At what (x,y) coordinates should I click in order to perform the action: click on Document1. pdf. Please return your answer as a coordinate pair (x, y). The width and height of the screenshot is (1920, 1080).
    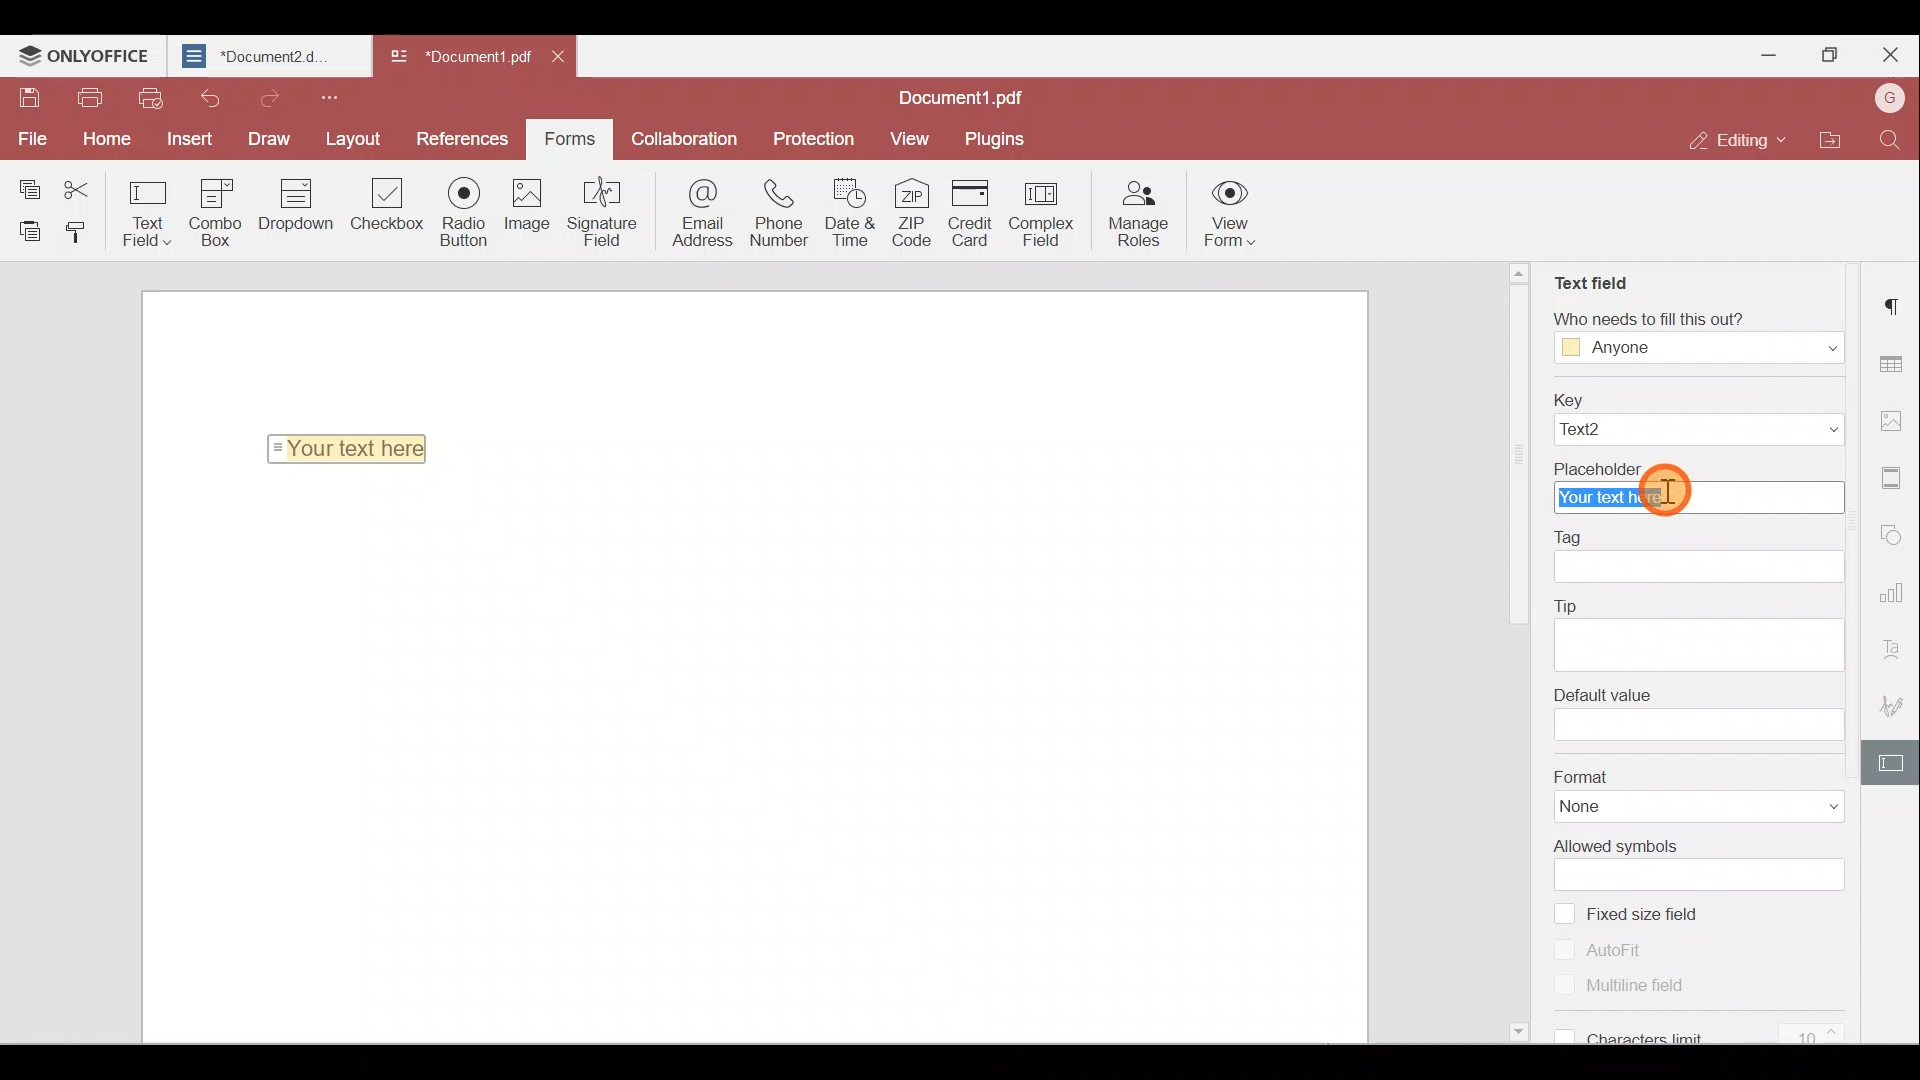
    Looking at the image, I should click on (456, 56).